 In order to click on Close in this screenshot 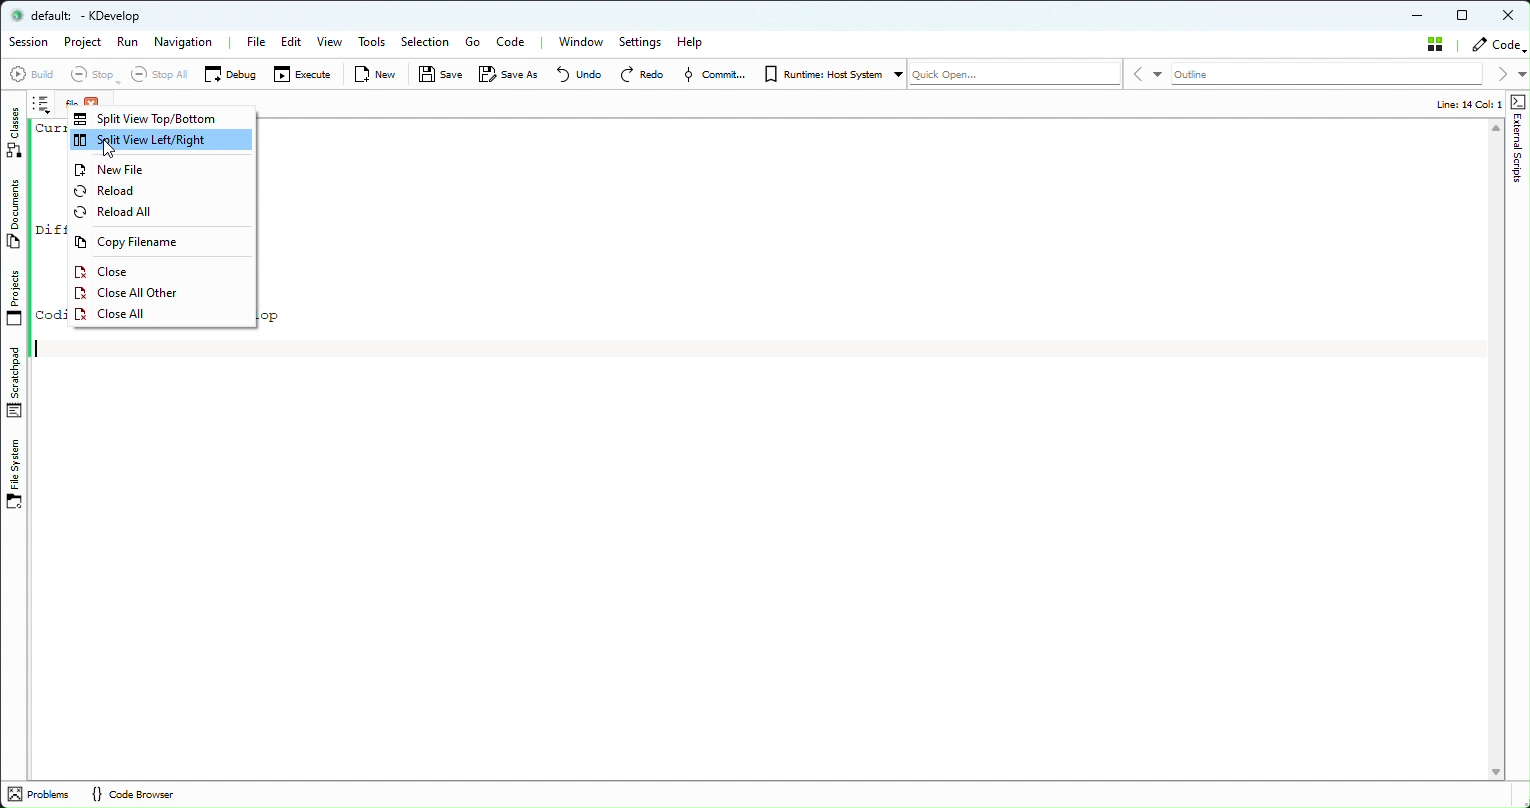, I will do `click(164, 274)`.